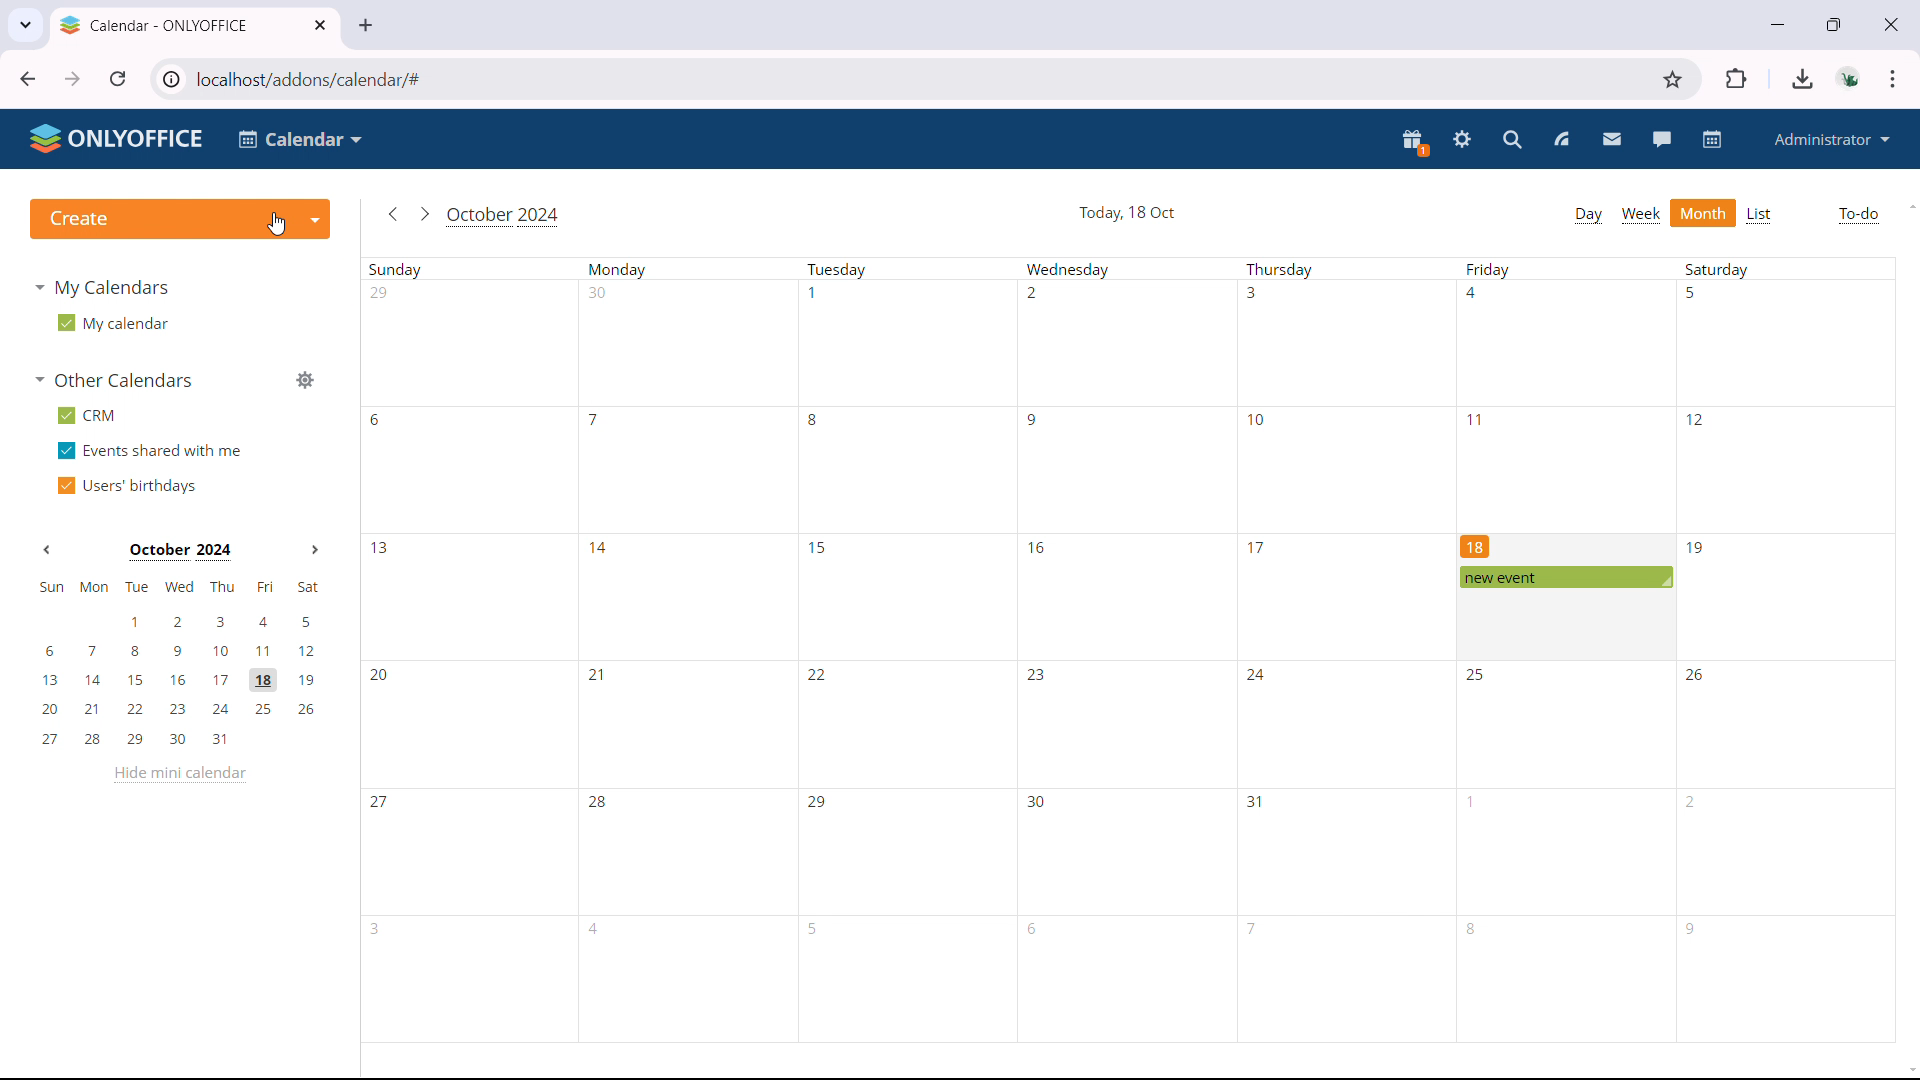 This screenshot has height=1080, width=1920. Describe the element at coordinates (619, 270) in the screenshot. I see `Monday` at that location.